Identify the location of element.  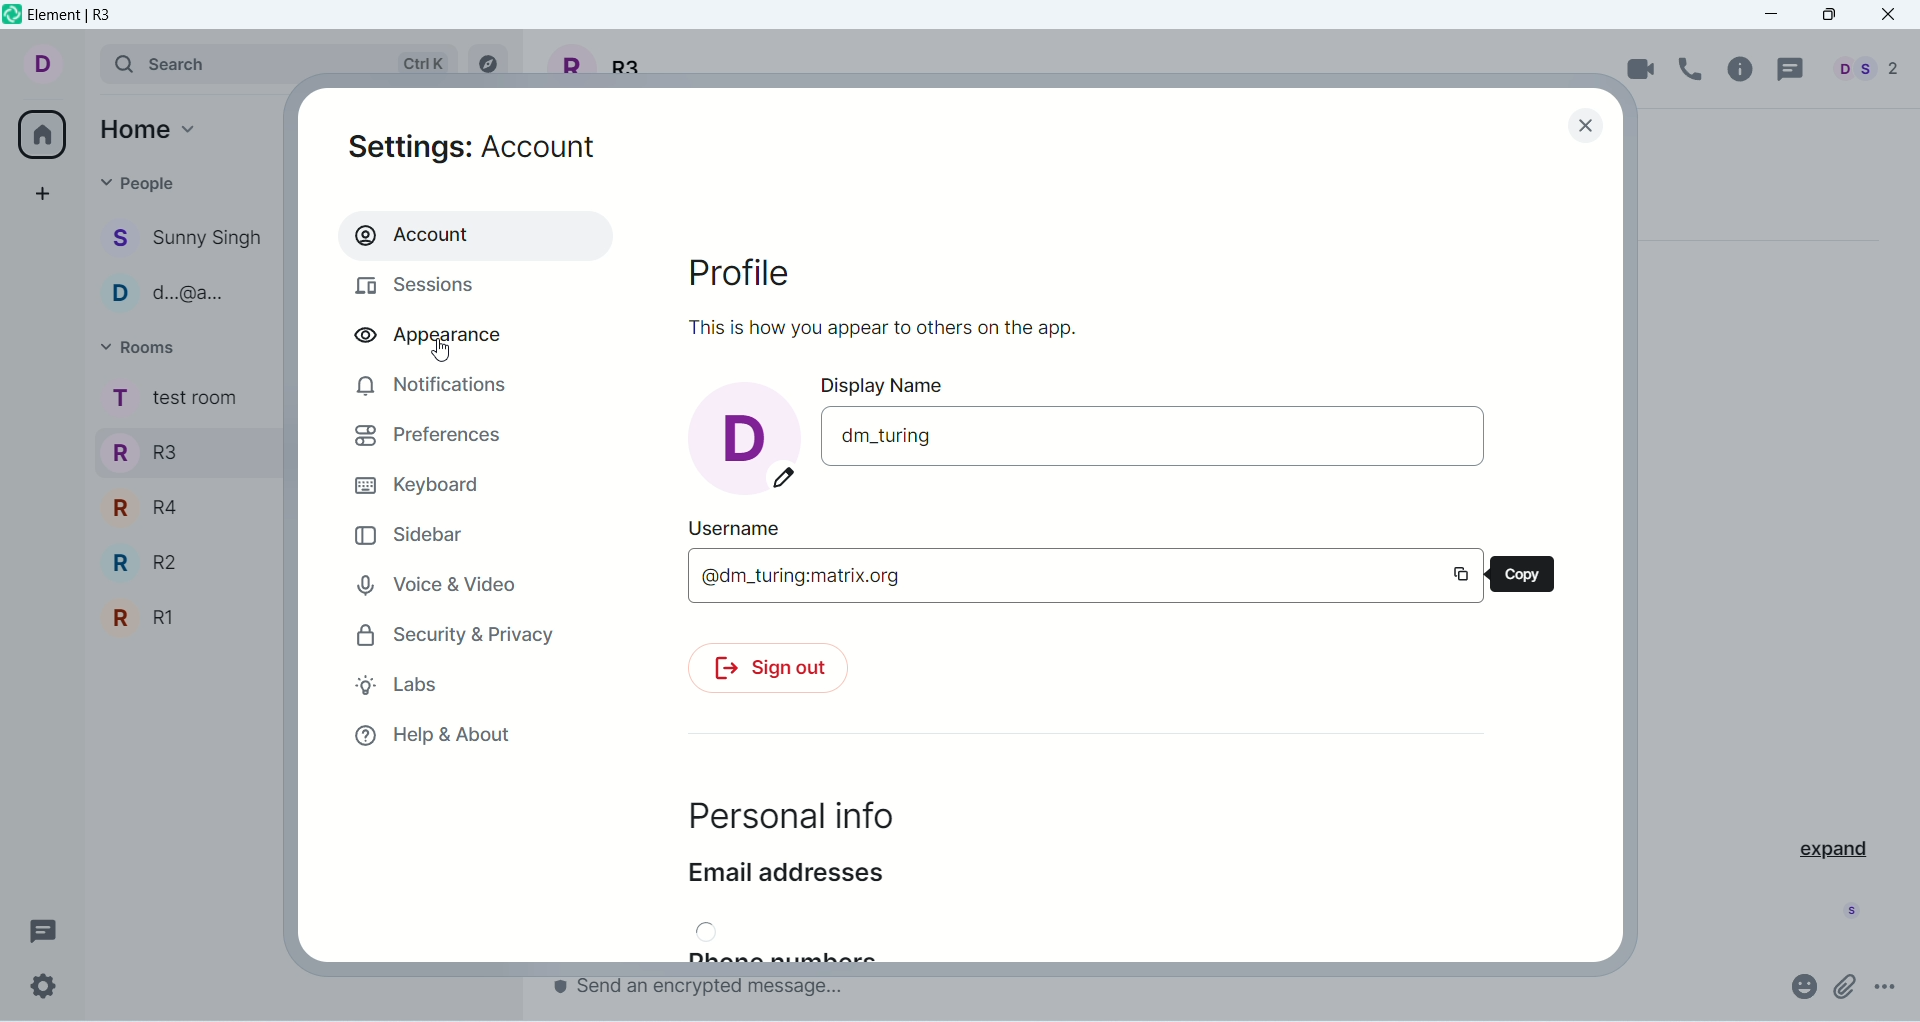
(75, 17).